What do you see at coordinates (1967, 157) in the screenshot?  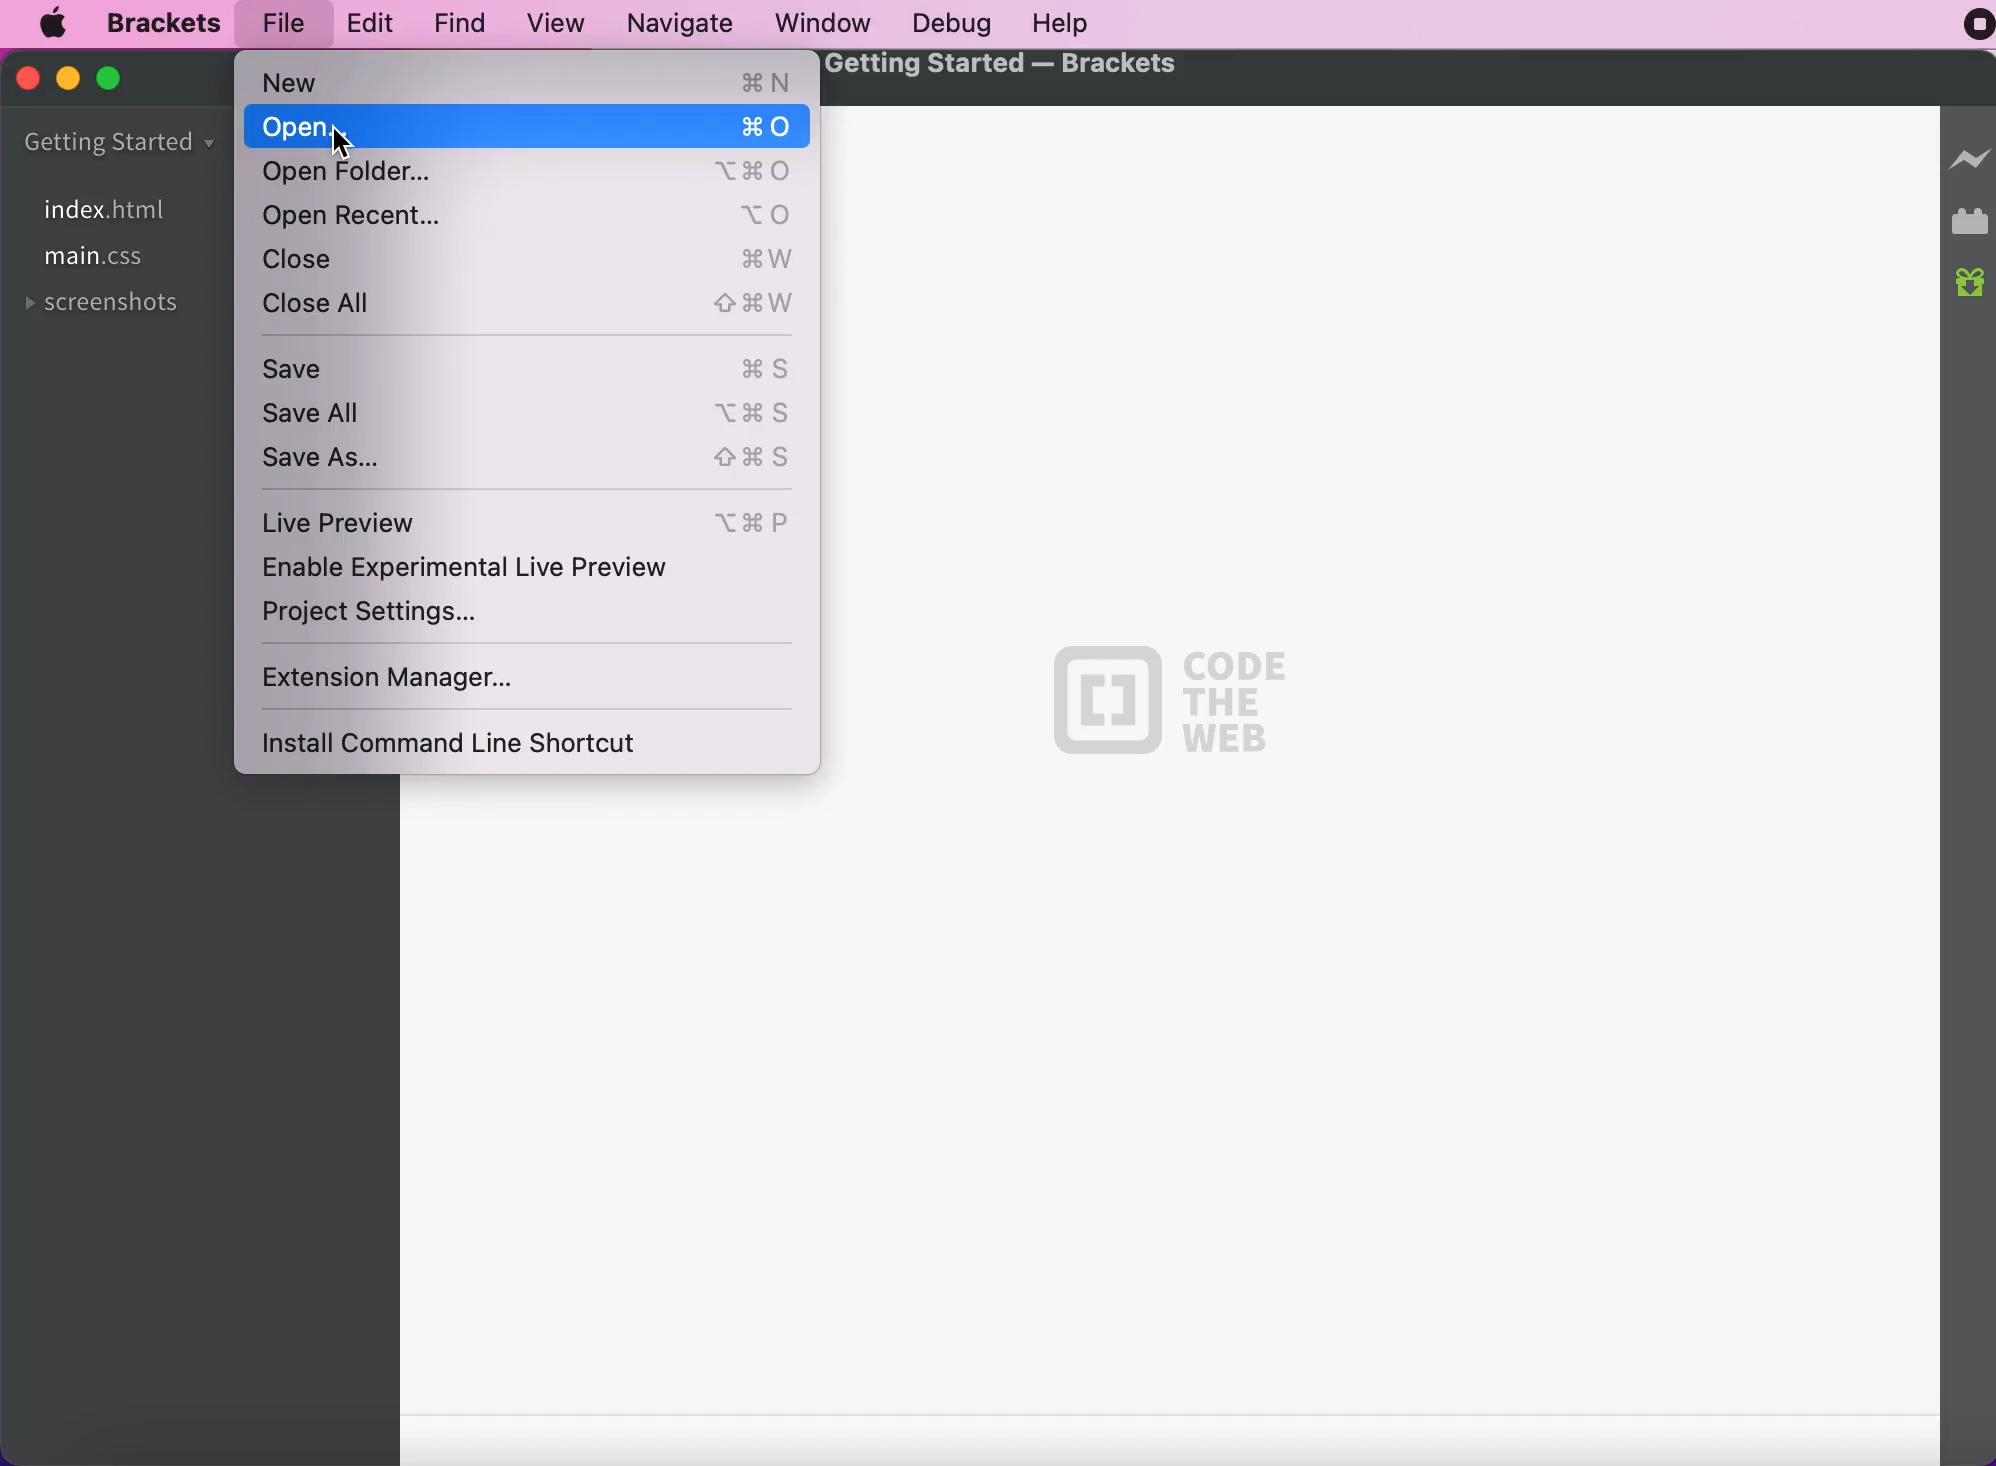 I see `live preview` at bounding box center [1967, 157].